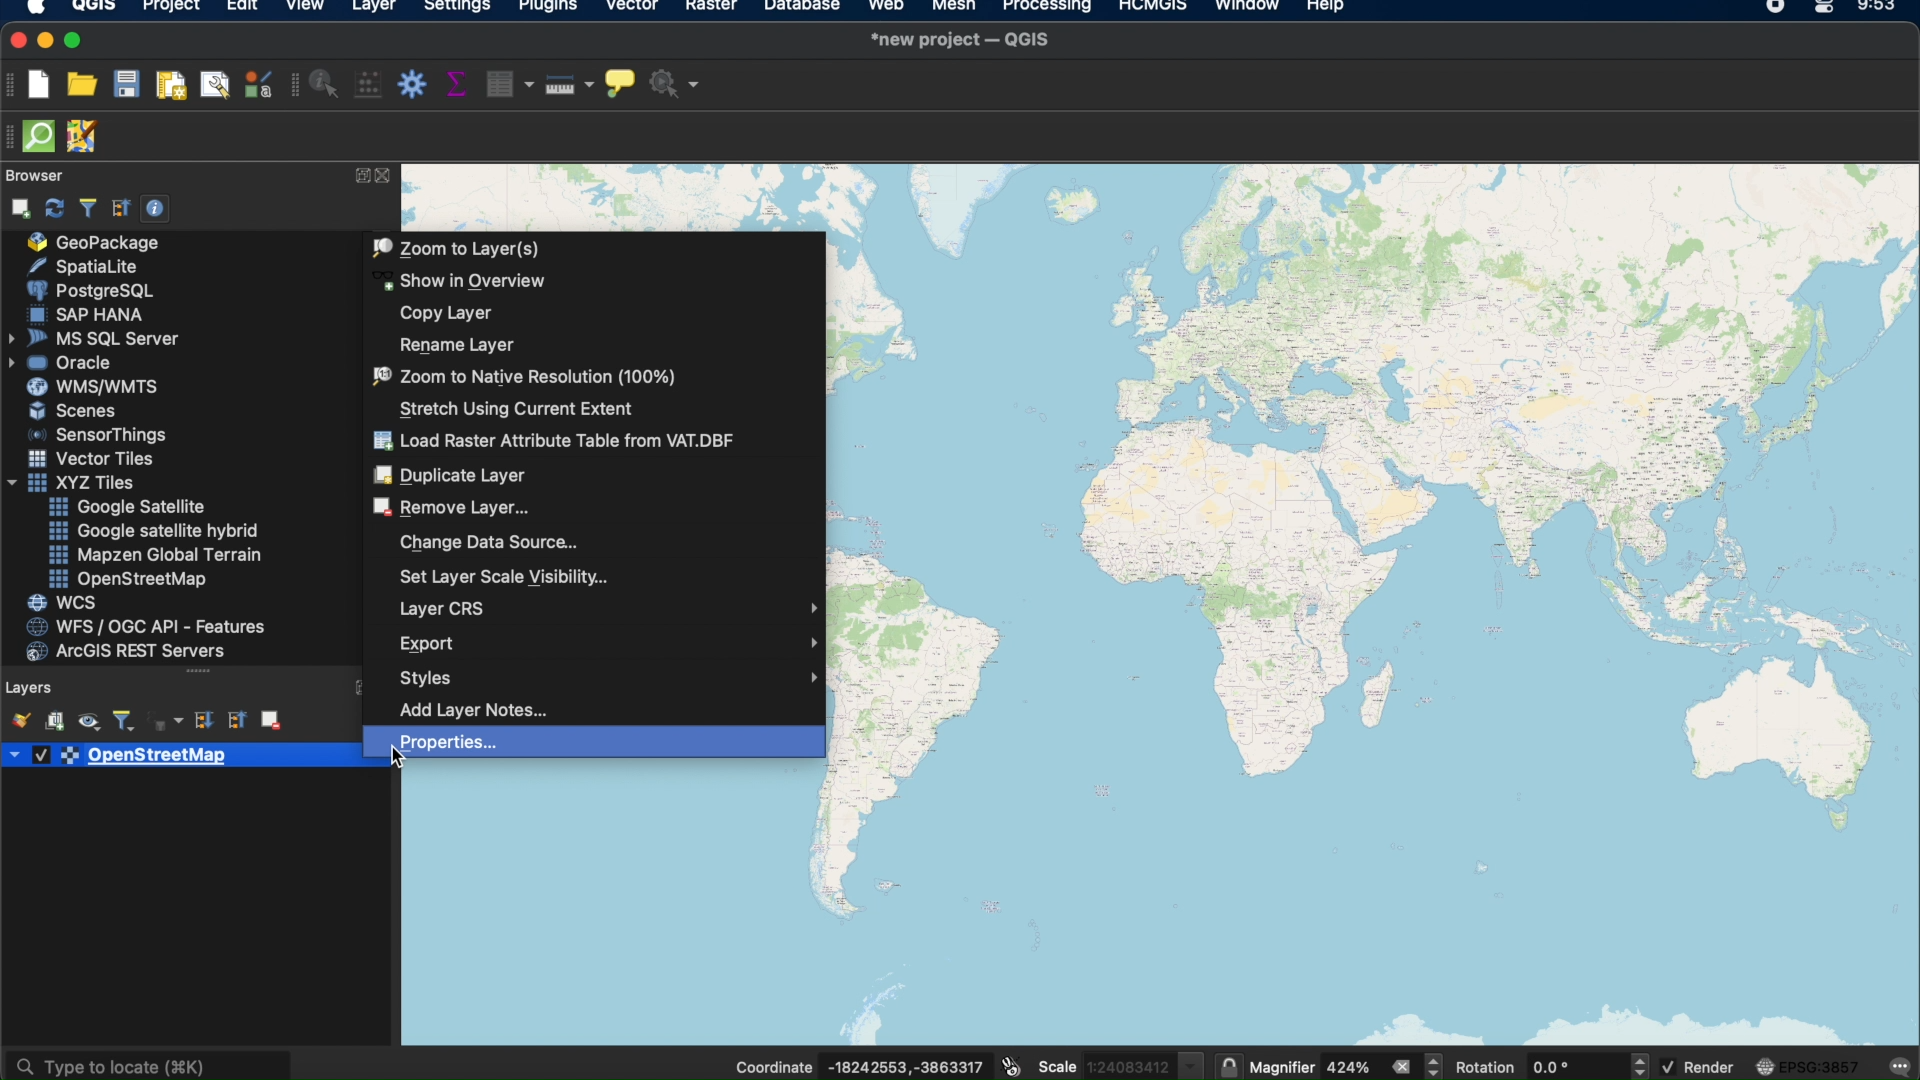  I want to click on add layer notes, so click(484, 711).